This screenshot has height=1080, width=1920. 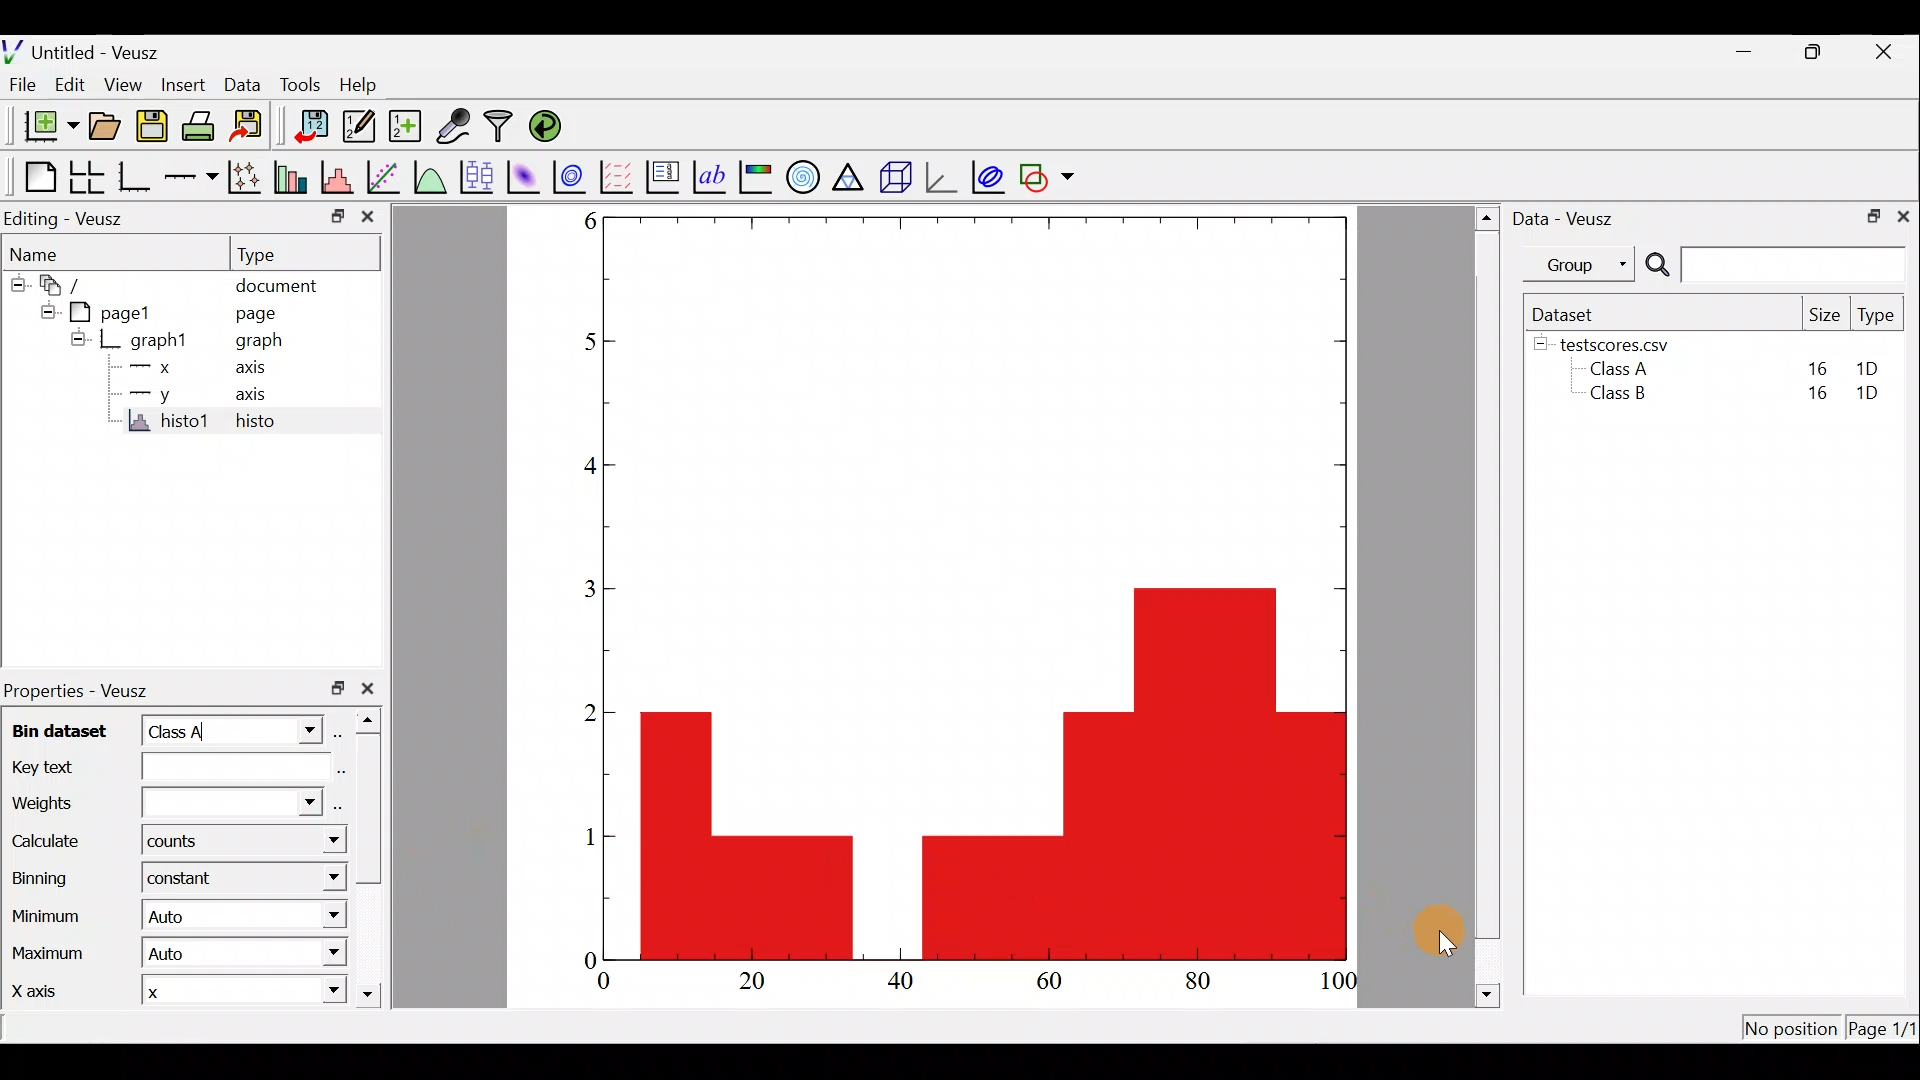 What do you see at coordinates (190, 178) in the screenshot?
I see `Add an axis to the plot` at bounding box center [190, 178].